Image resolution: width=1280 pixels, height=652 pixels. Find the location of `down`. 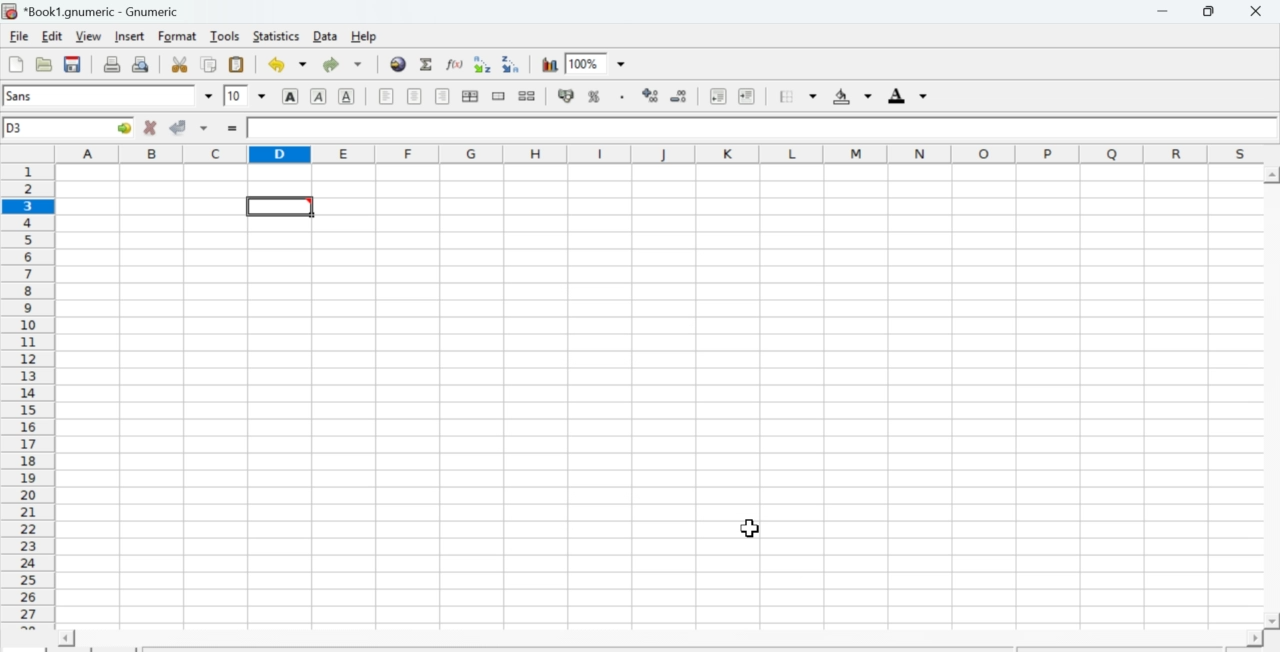

down is located at coordinates (207, 96).